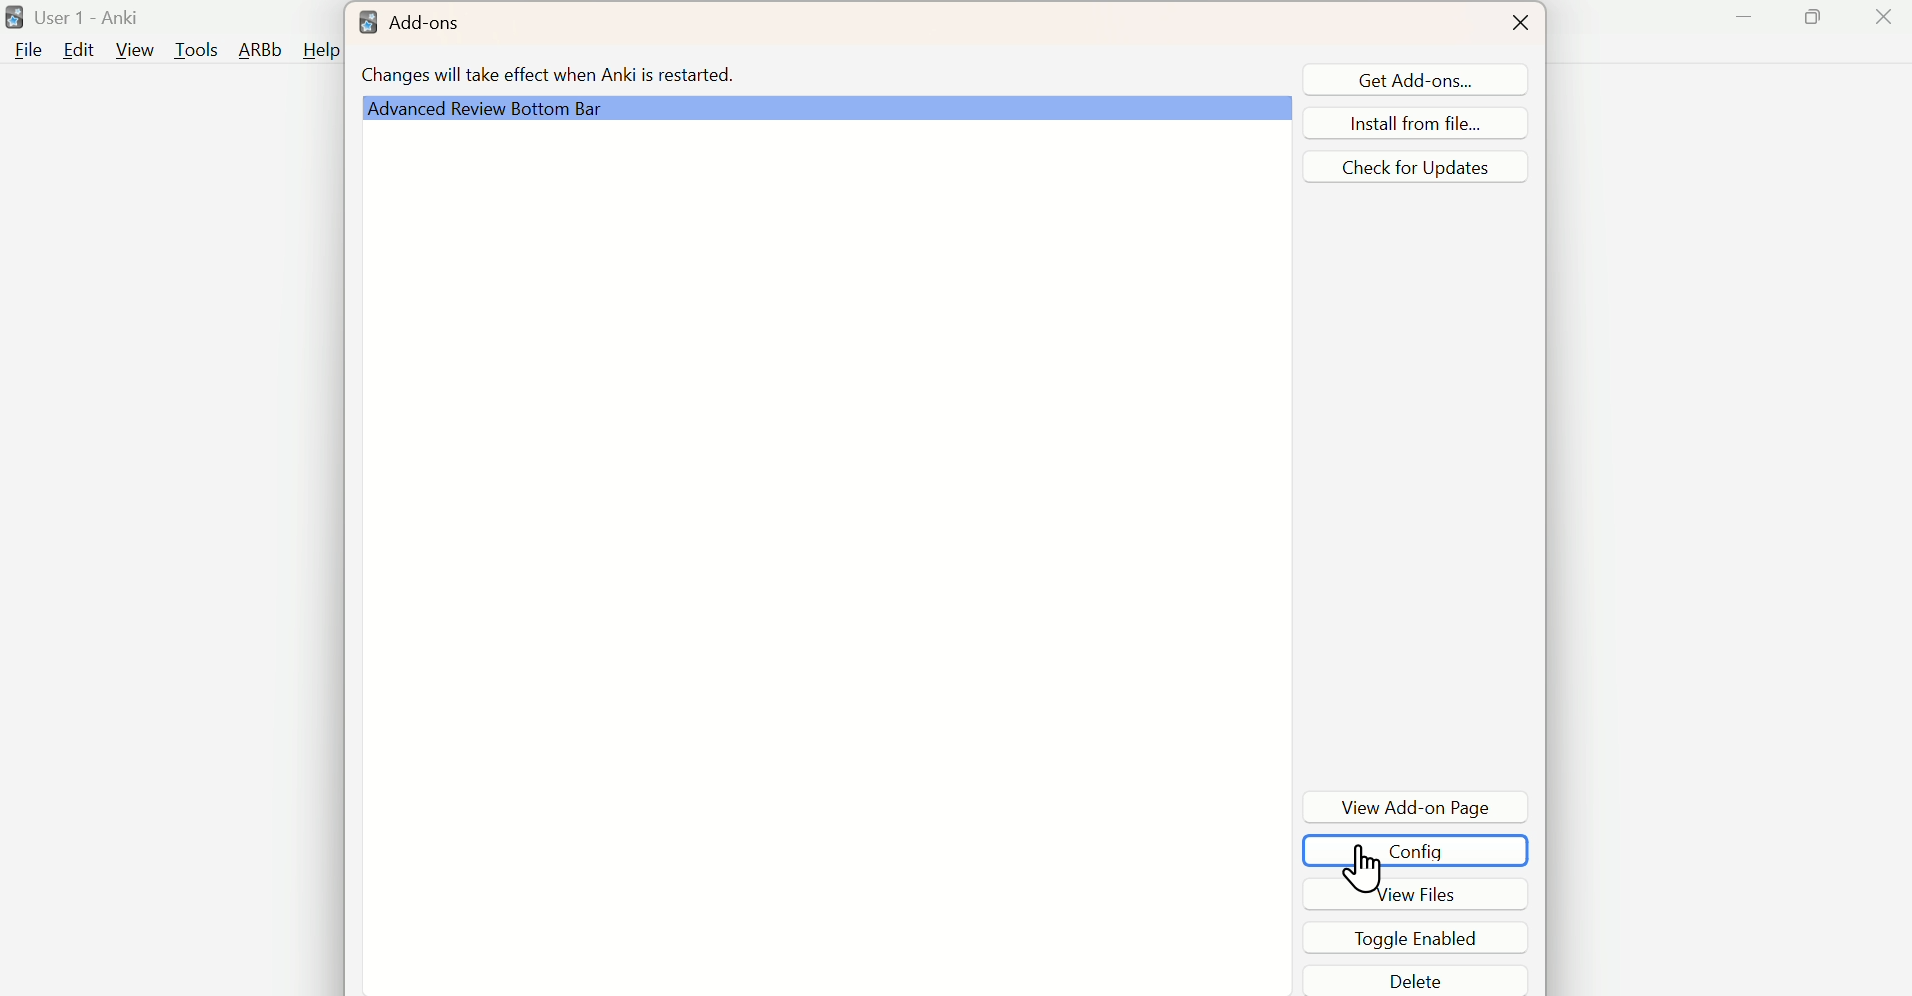  I want to click on Get Add-ons..., so click(1409, 79).